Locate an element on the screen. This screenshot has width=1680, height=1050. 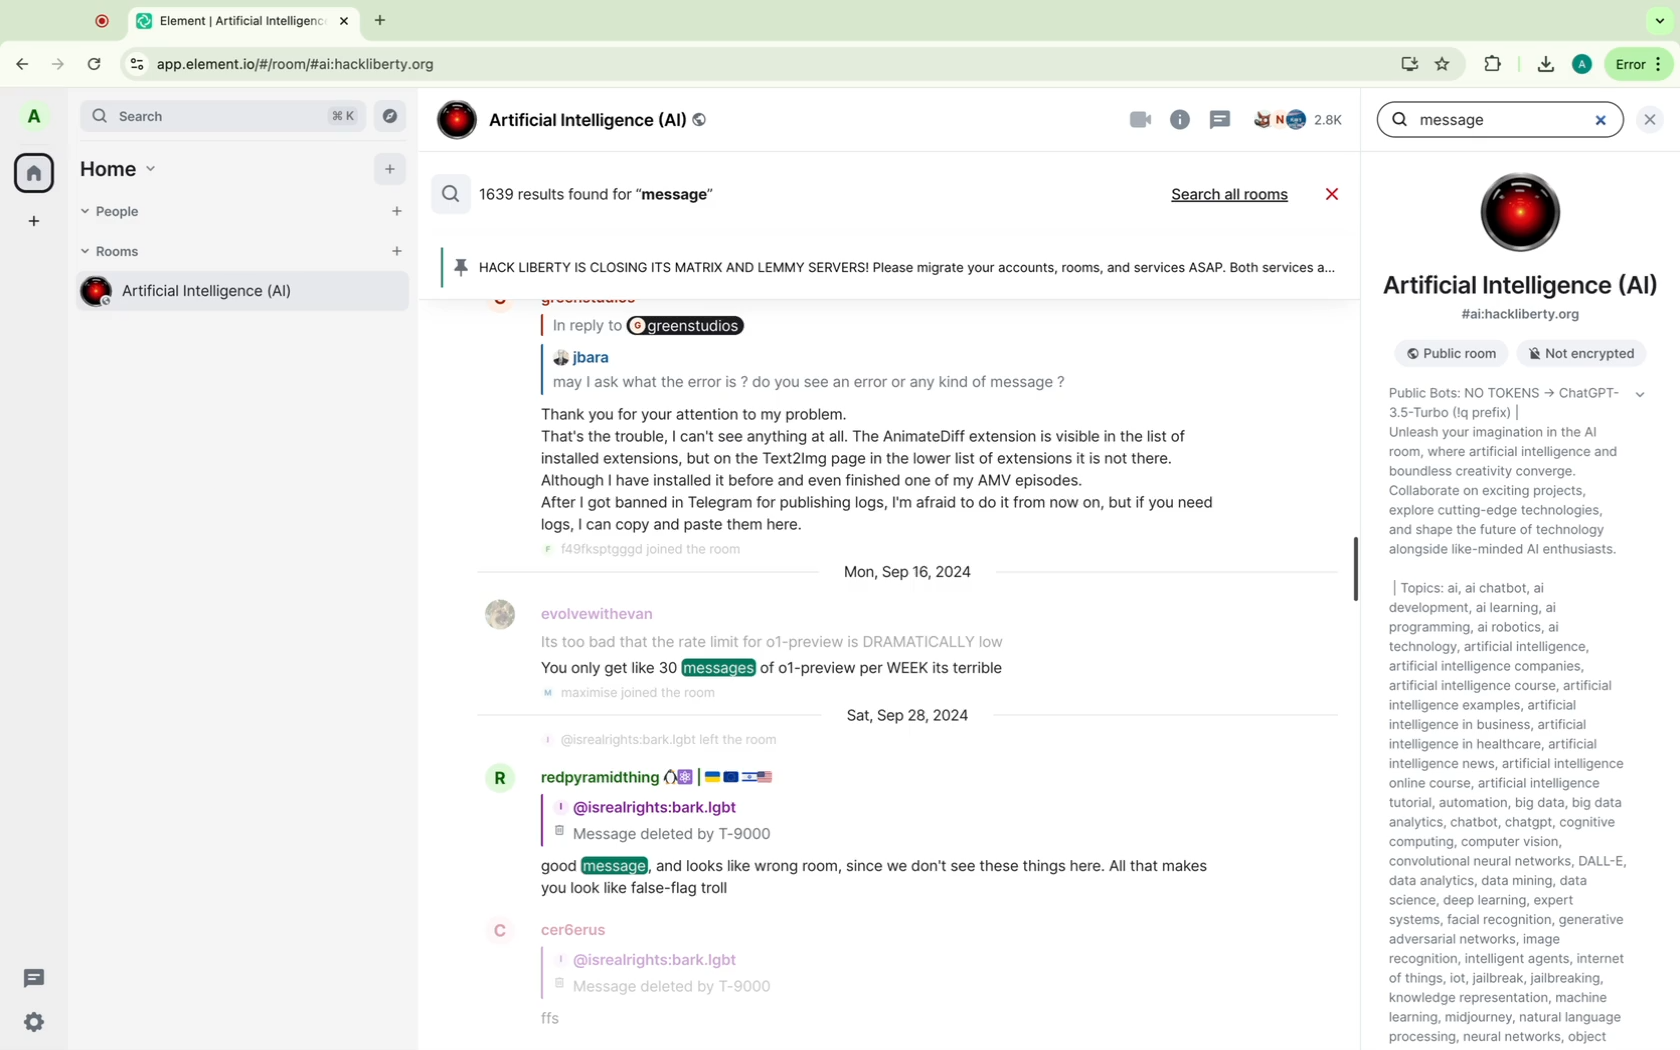
profile is located at coordinates (581, 608).